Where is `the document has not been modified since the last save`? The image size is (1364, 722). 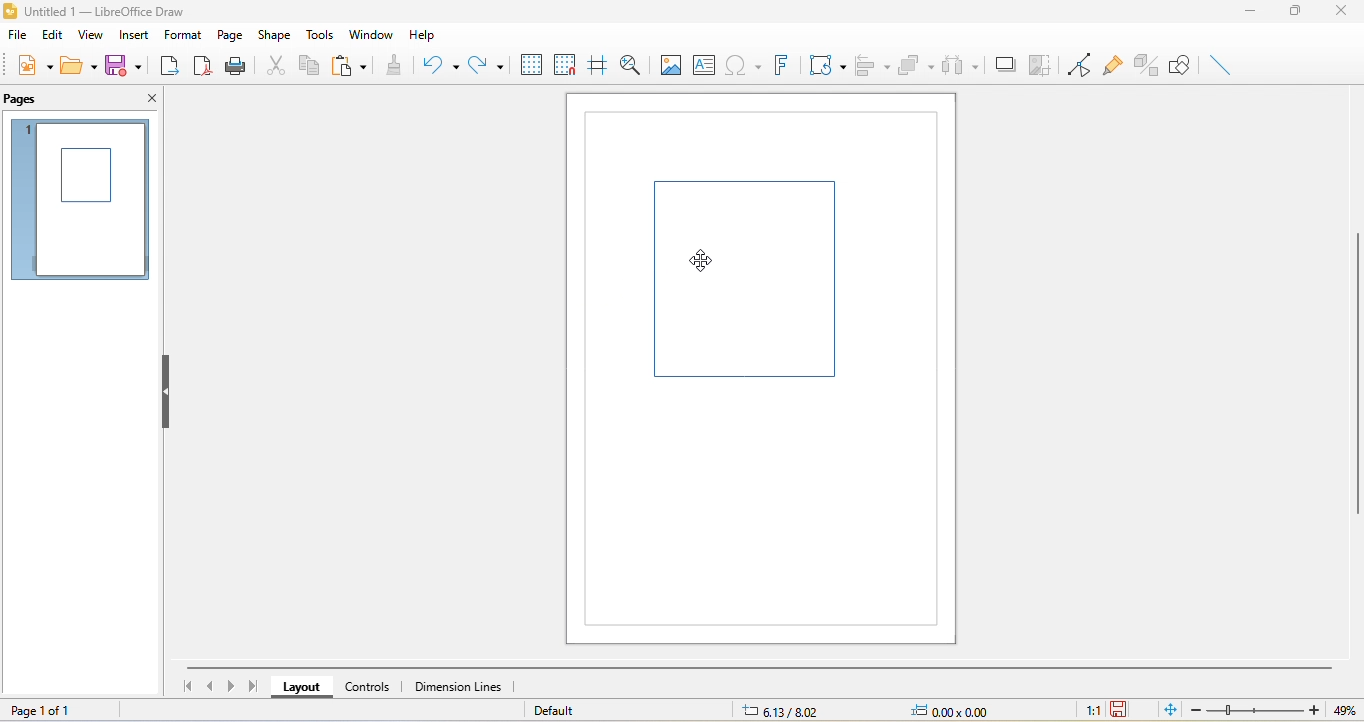
the document has not been modified since the last save is located at coordinates (1126, 710).